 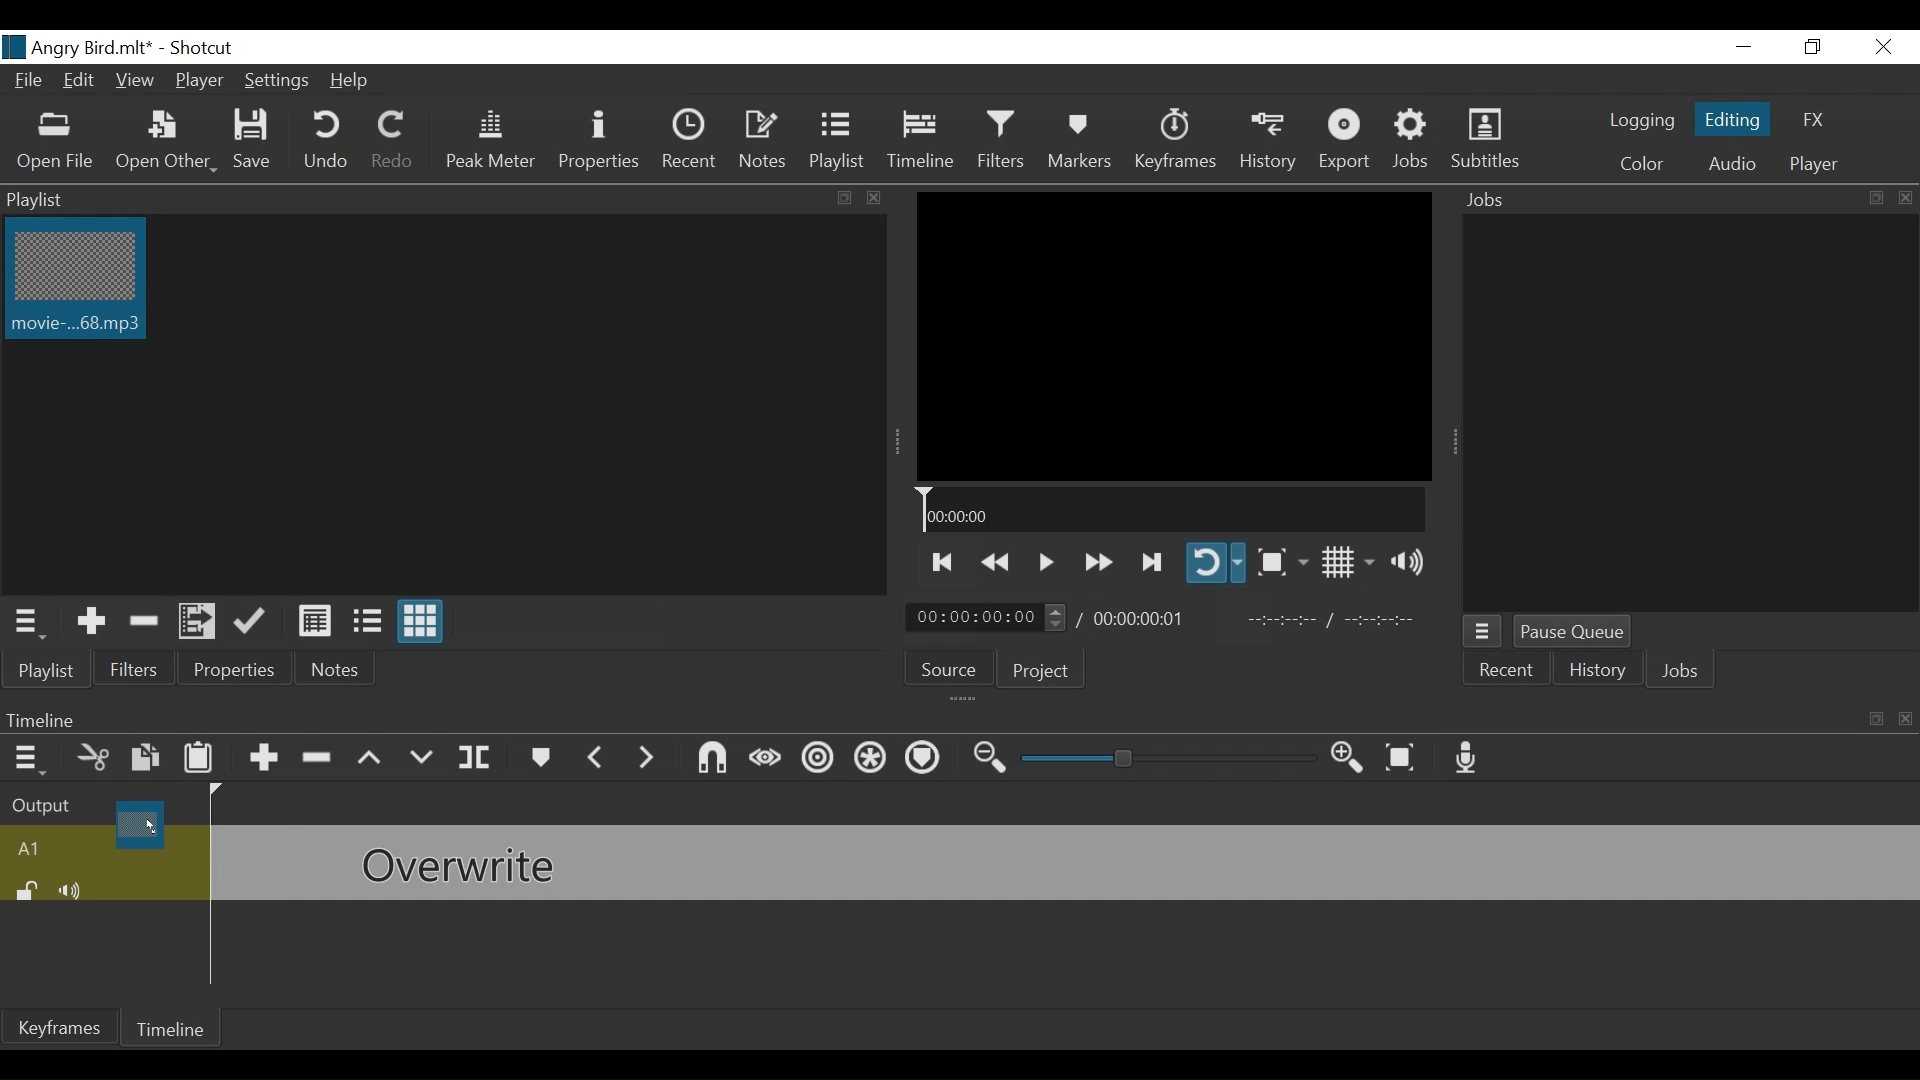 I want to click on Zoom timeline in, so click(x=1351, y=758).